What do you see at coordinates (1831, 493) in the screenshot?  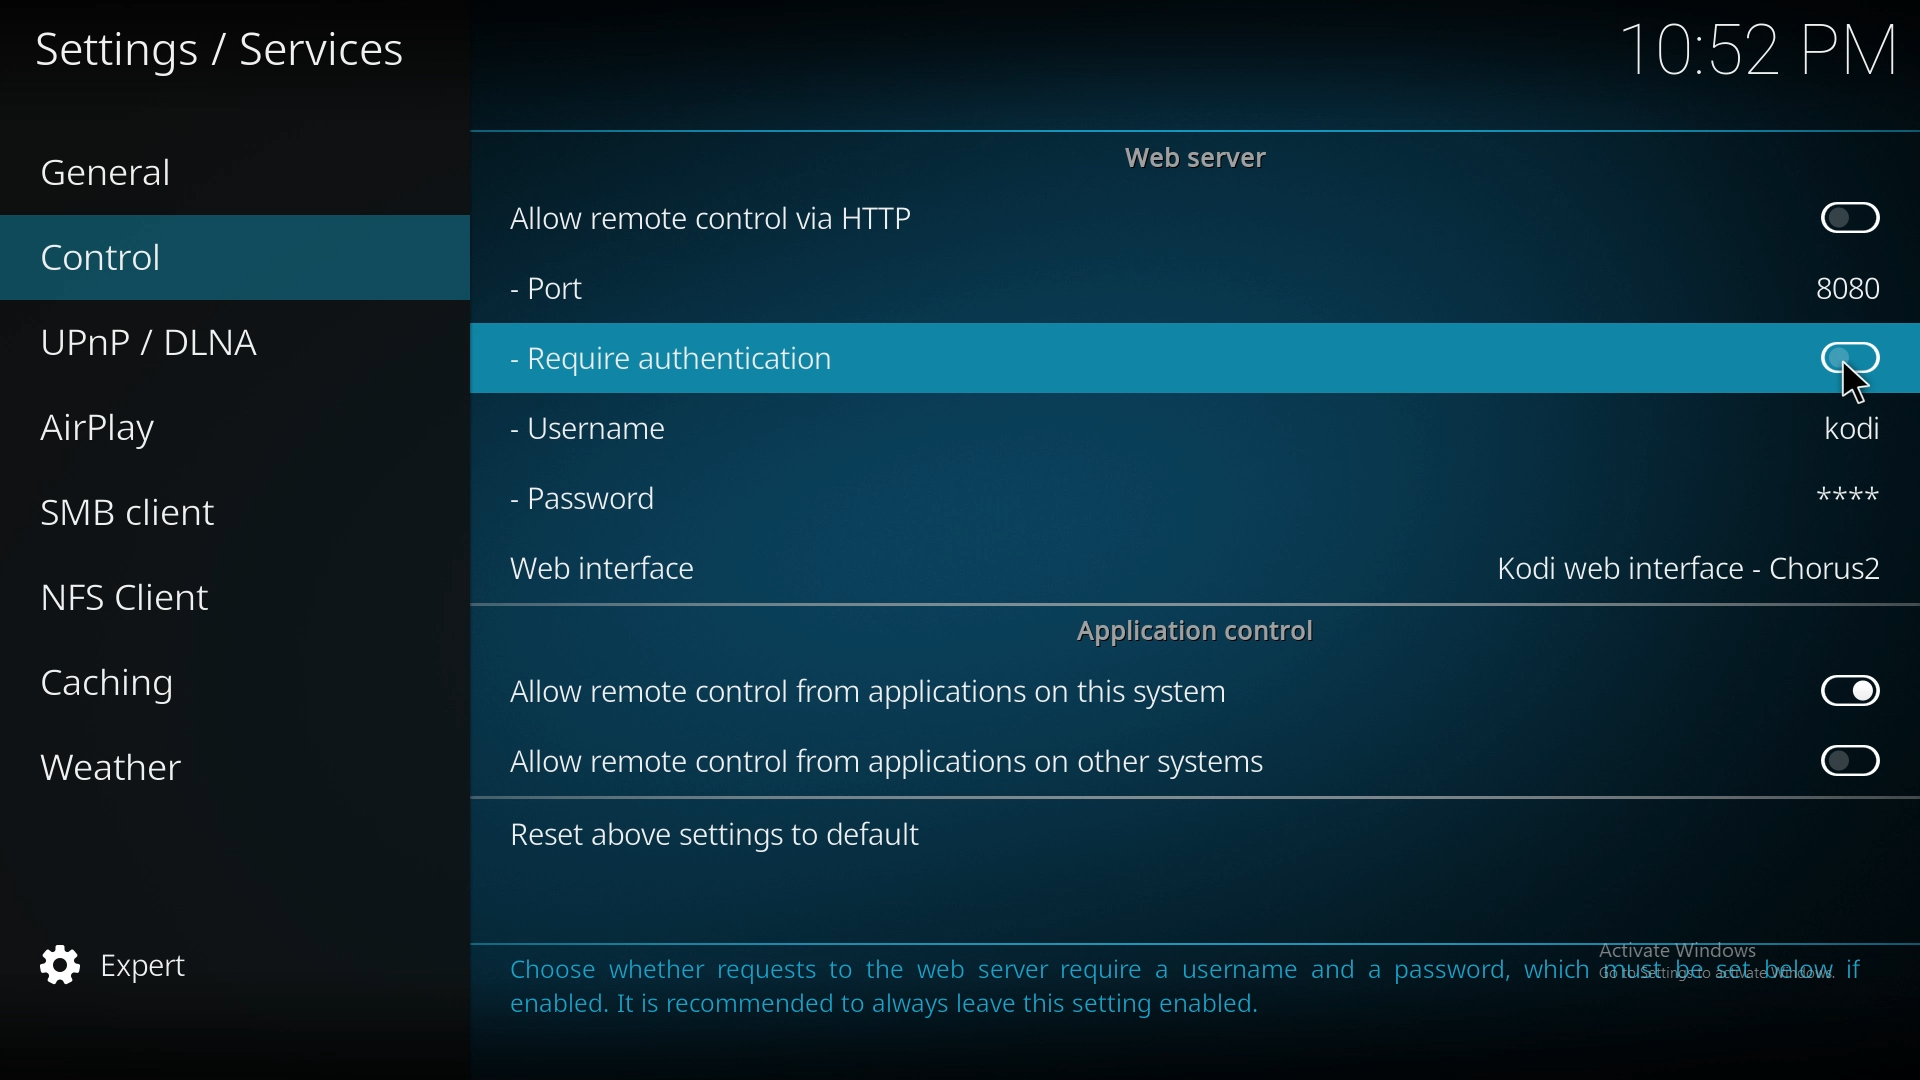 I see `password` at bounding box center [1831, 493].